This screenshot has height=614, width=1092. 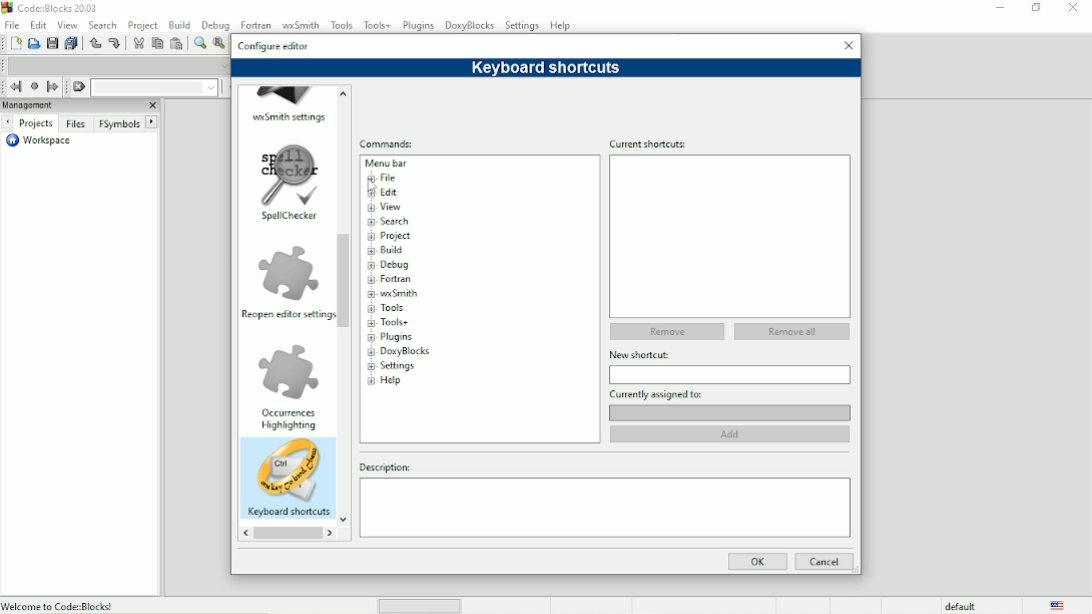 I want to click on Project, so click(x=398, y=236).